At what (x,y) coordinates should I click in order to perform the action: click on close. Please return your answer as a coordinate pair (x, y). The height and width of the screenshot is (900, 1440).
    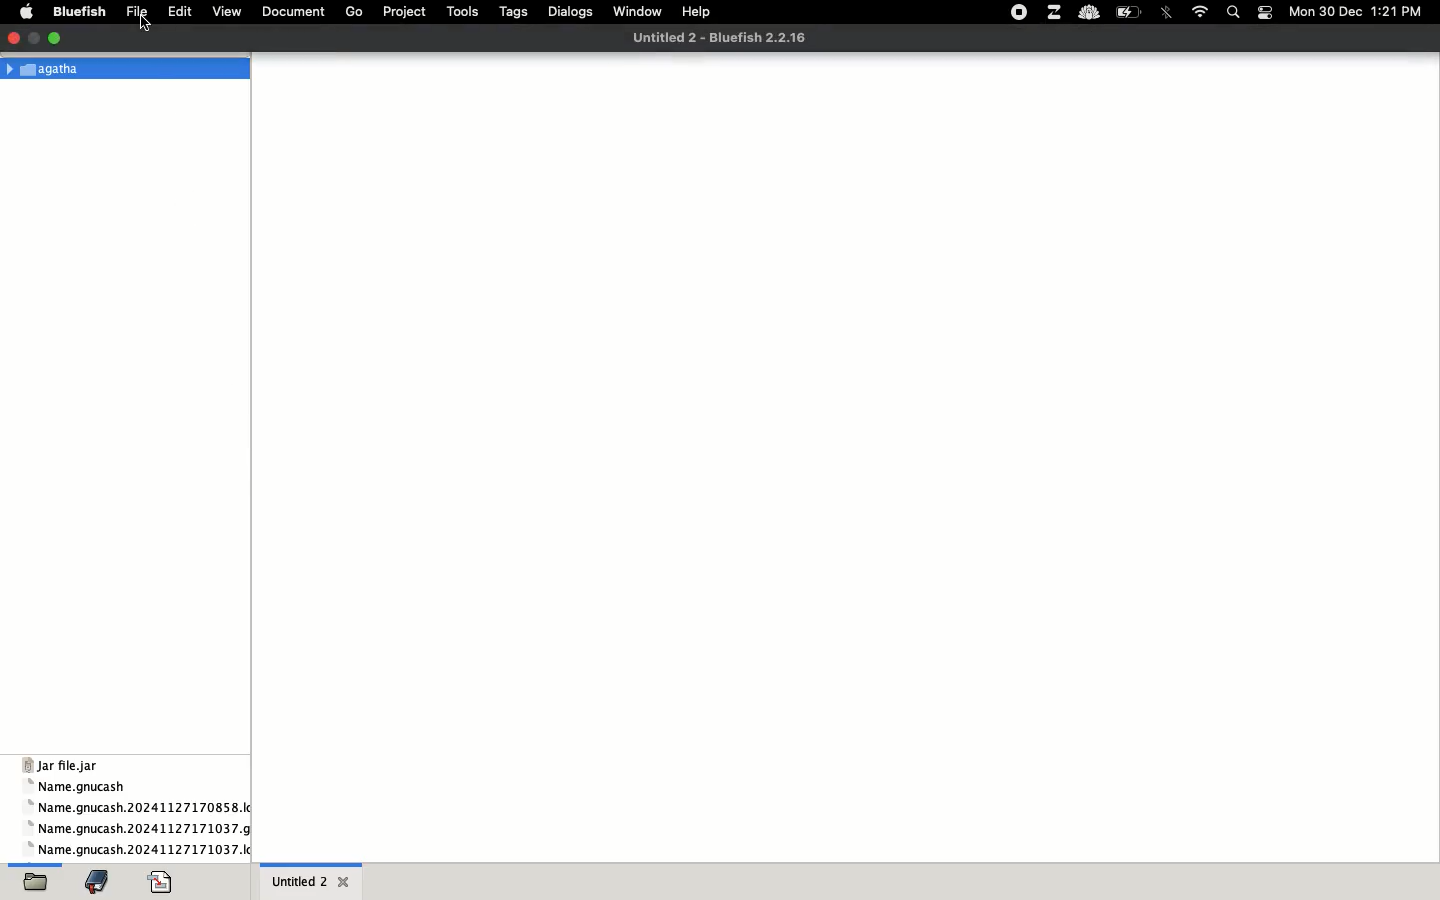
    Looking at the image, I should click on (12, 37).